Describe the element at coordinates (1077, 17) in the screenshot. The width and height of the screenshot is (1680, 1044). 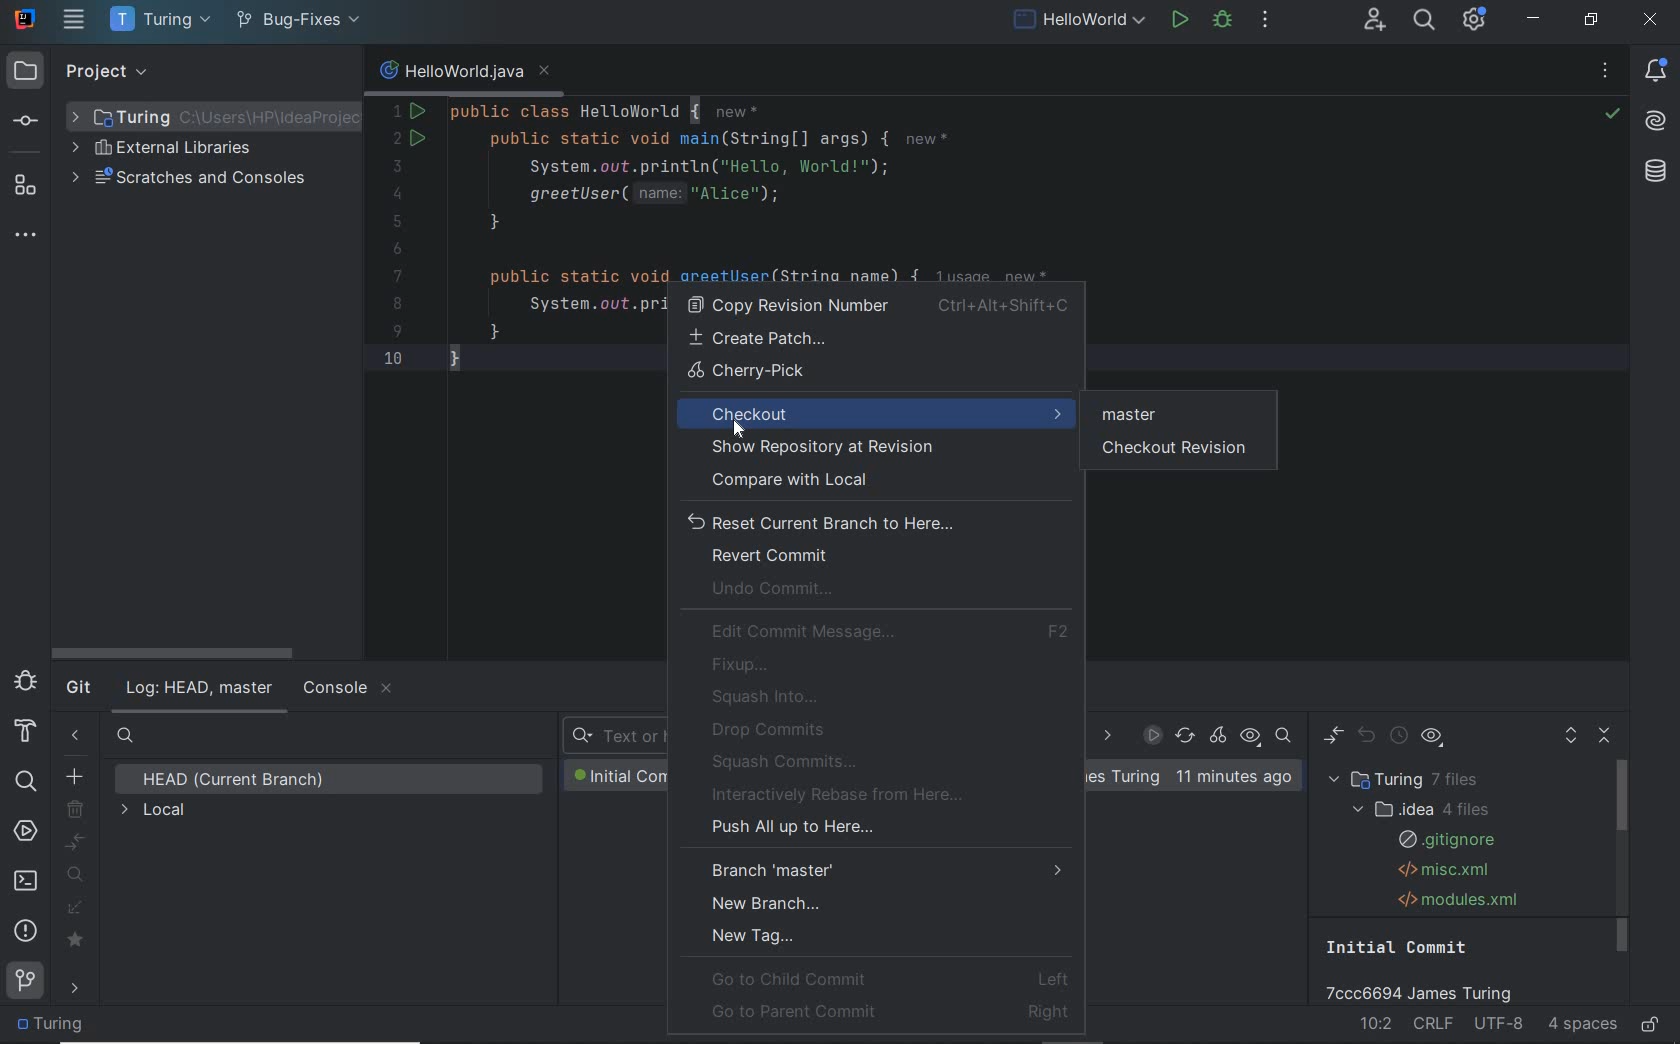
I see `run/debug current file configuration` at that location.